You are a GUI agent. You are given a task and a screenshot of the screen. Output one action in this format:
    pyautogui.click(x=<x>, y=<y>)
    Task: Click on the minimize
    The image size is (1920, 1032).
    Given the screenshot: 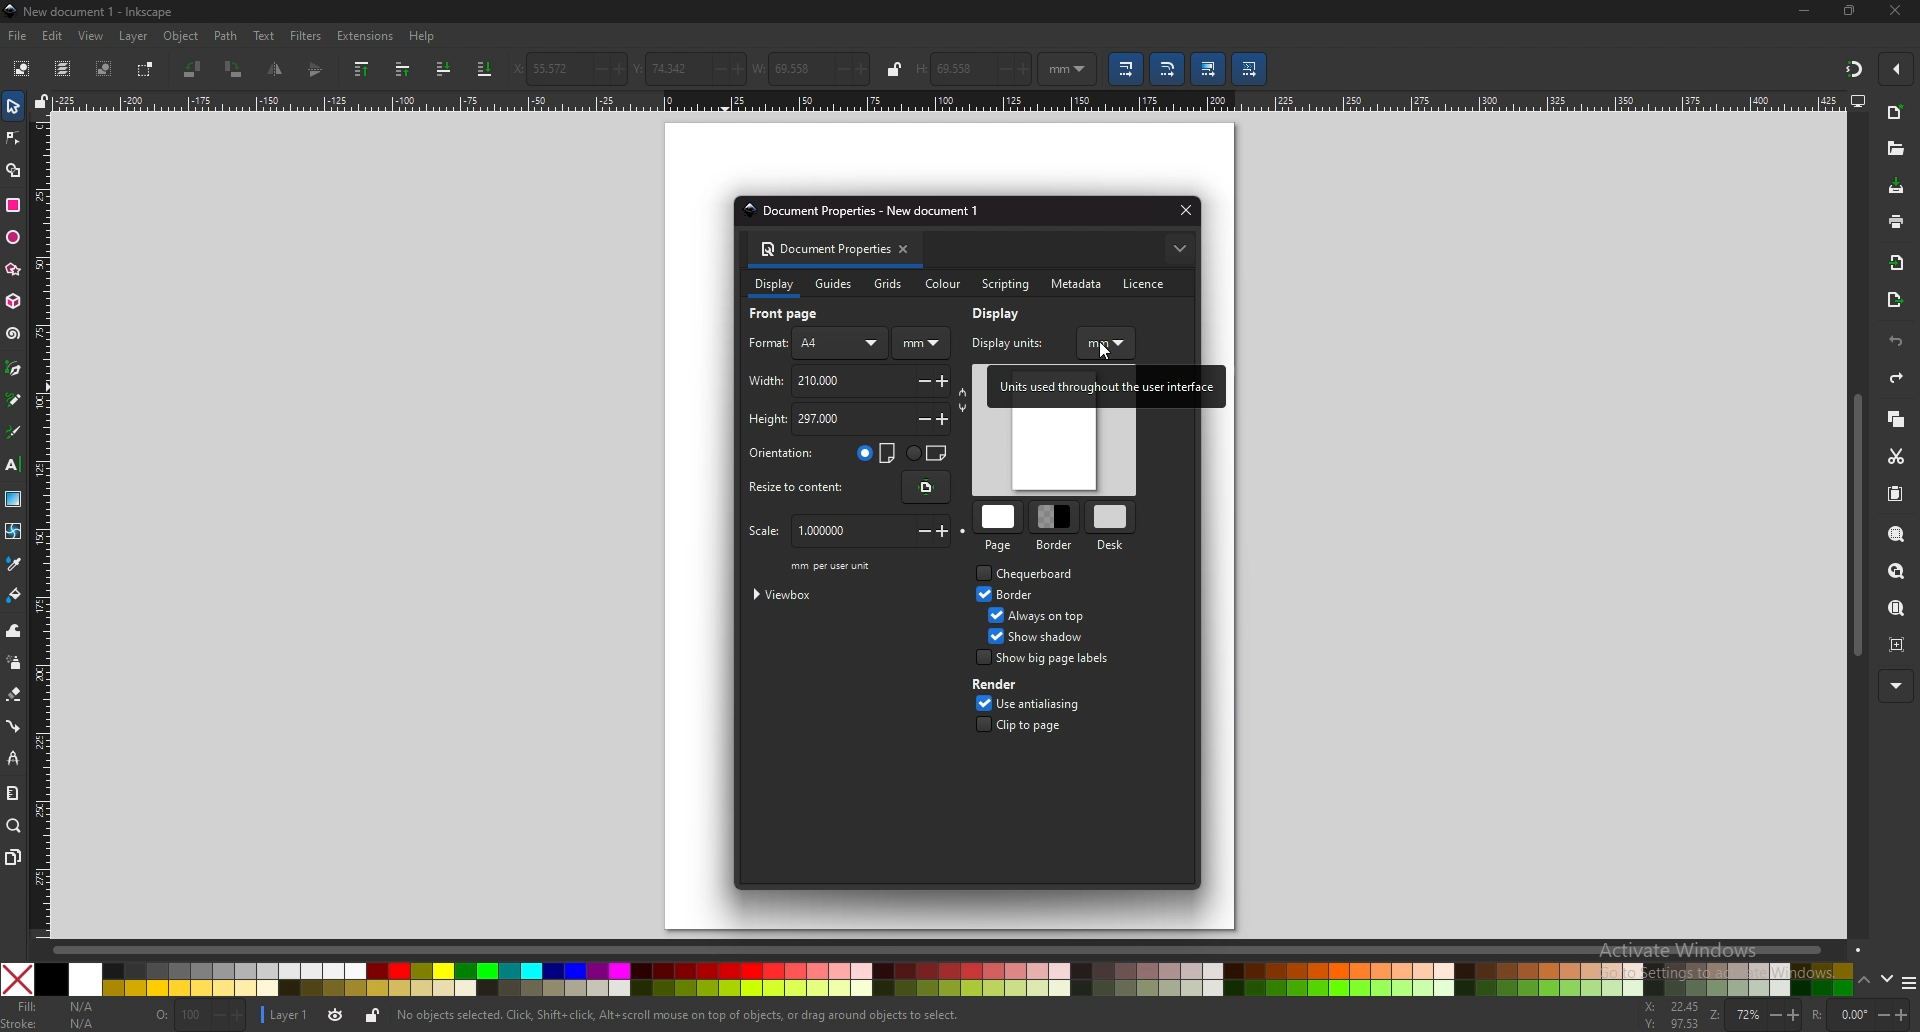 What is the action you would take?
    pyautogui.click(x=1804, y=10)
    